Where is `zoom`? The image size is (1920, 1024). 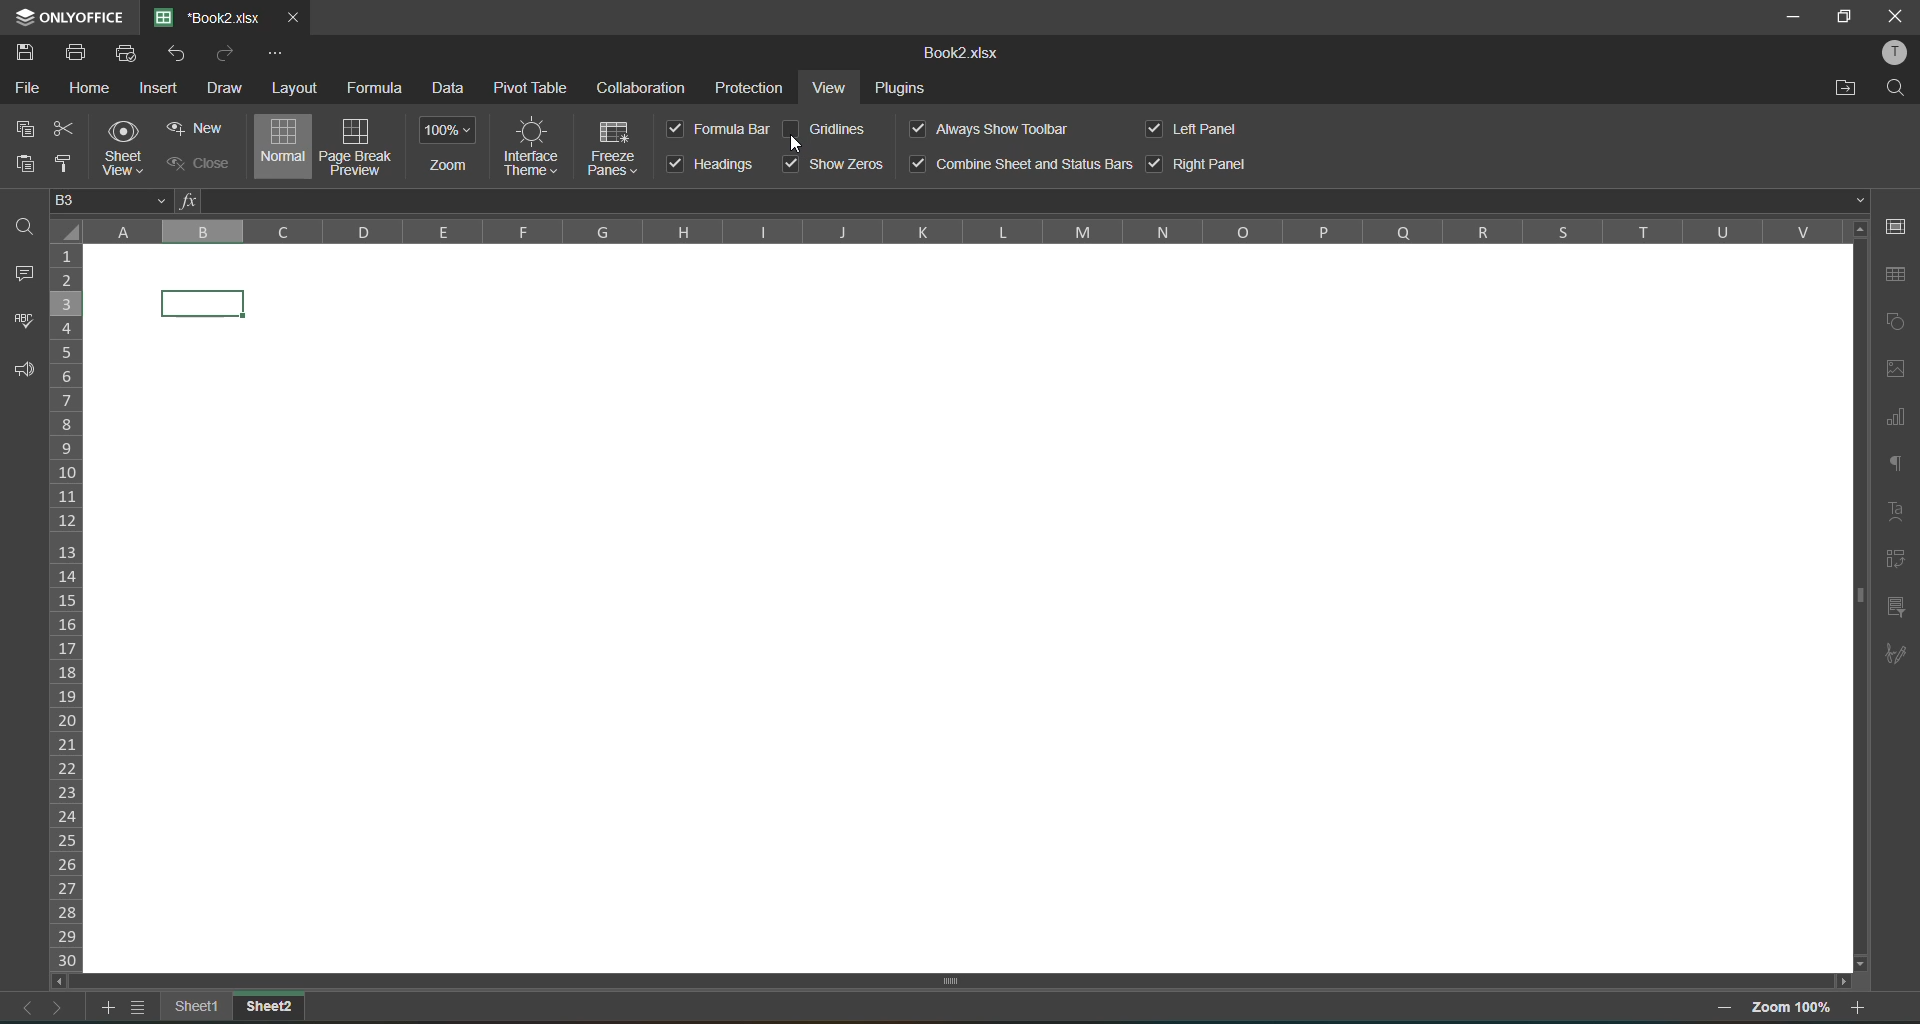
zoom is located at coordinates (450, 146).